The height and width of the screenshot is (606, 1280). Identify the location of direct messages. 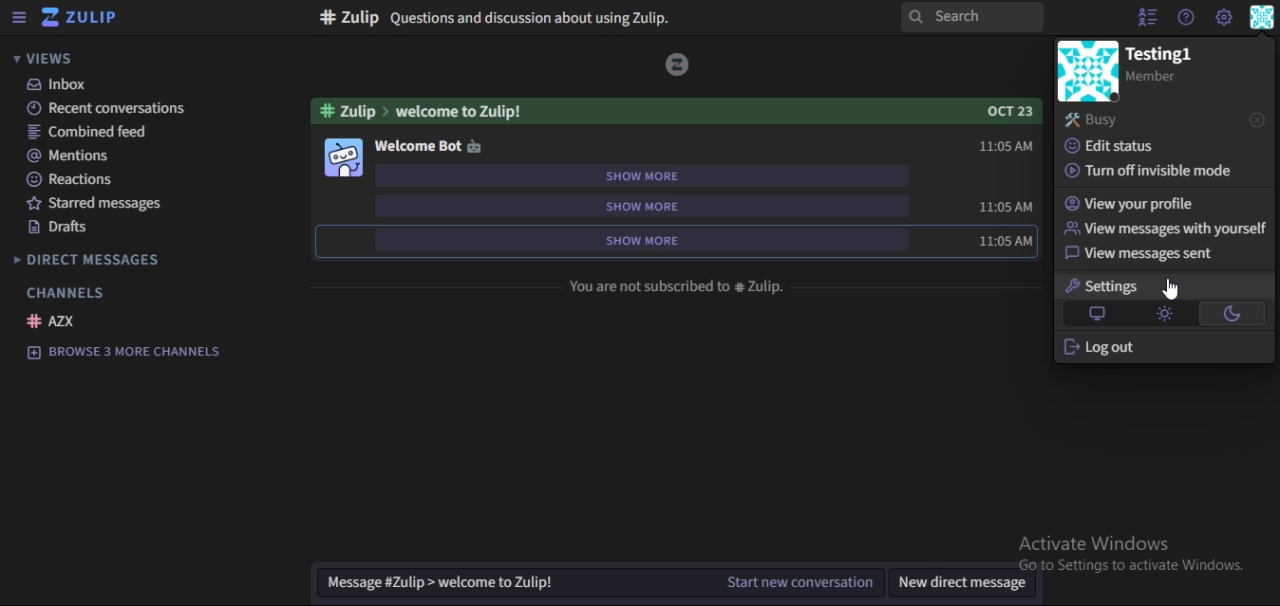
(102, 258).